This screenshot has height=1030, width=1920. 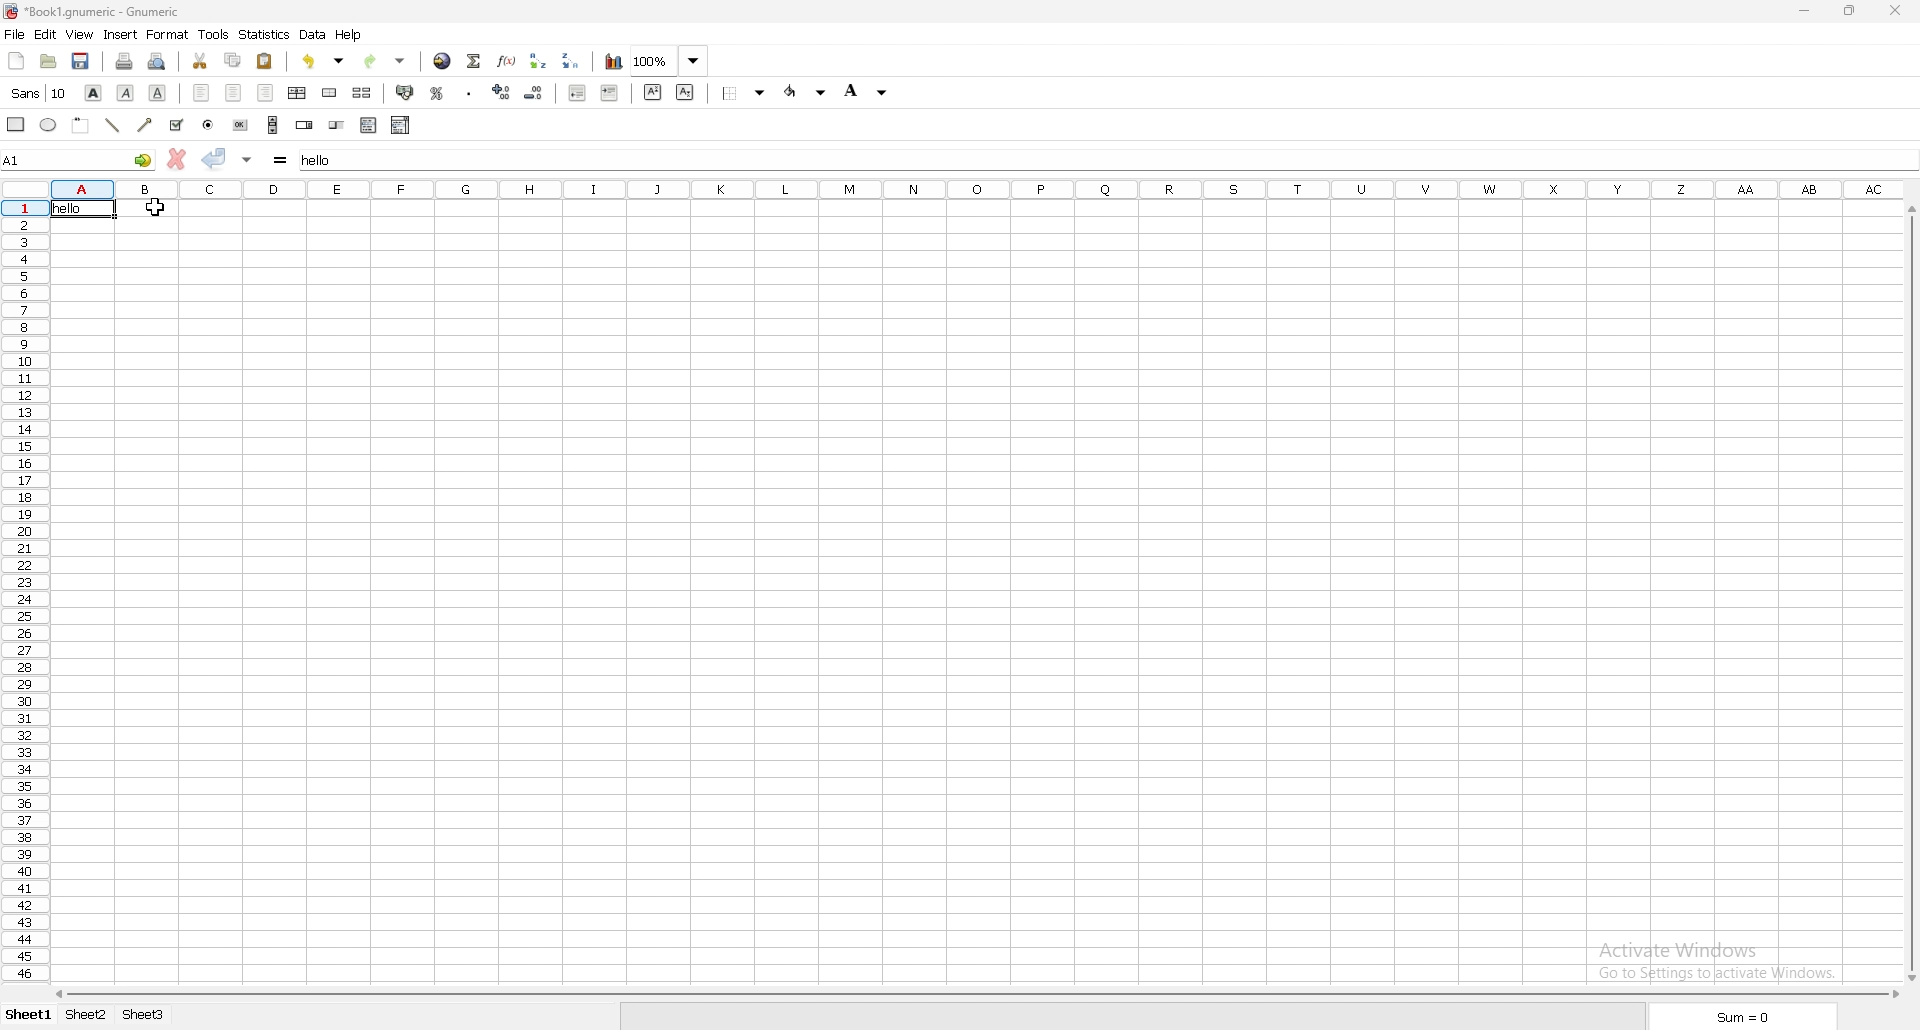 I want to click on row, so click(x=23, y=594).